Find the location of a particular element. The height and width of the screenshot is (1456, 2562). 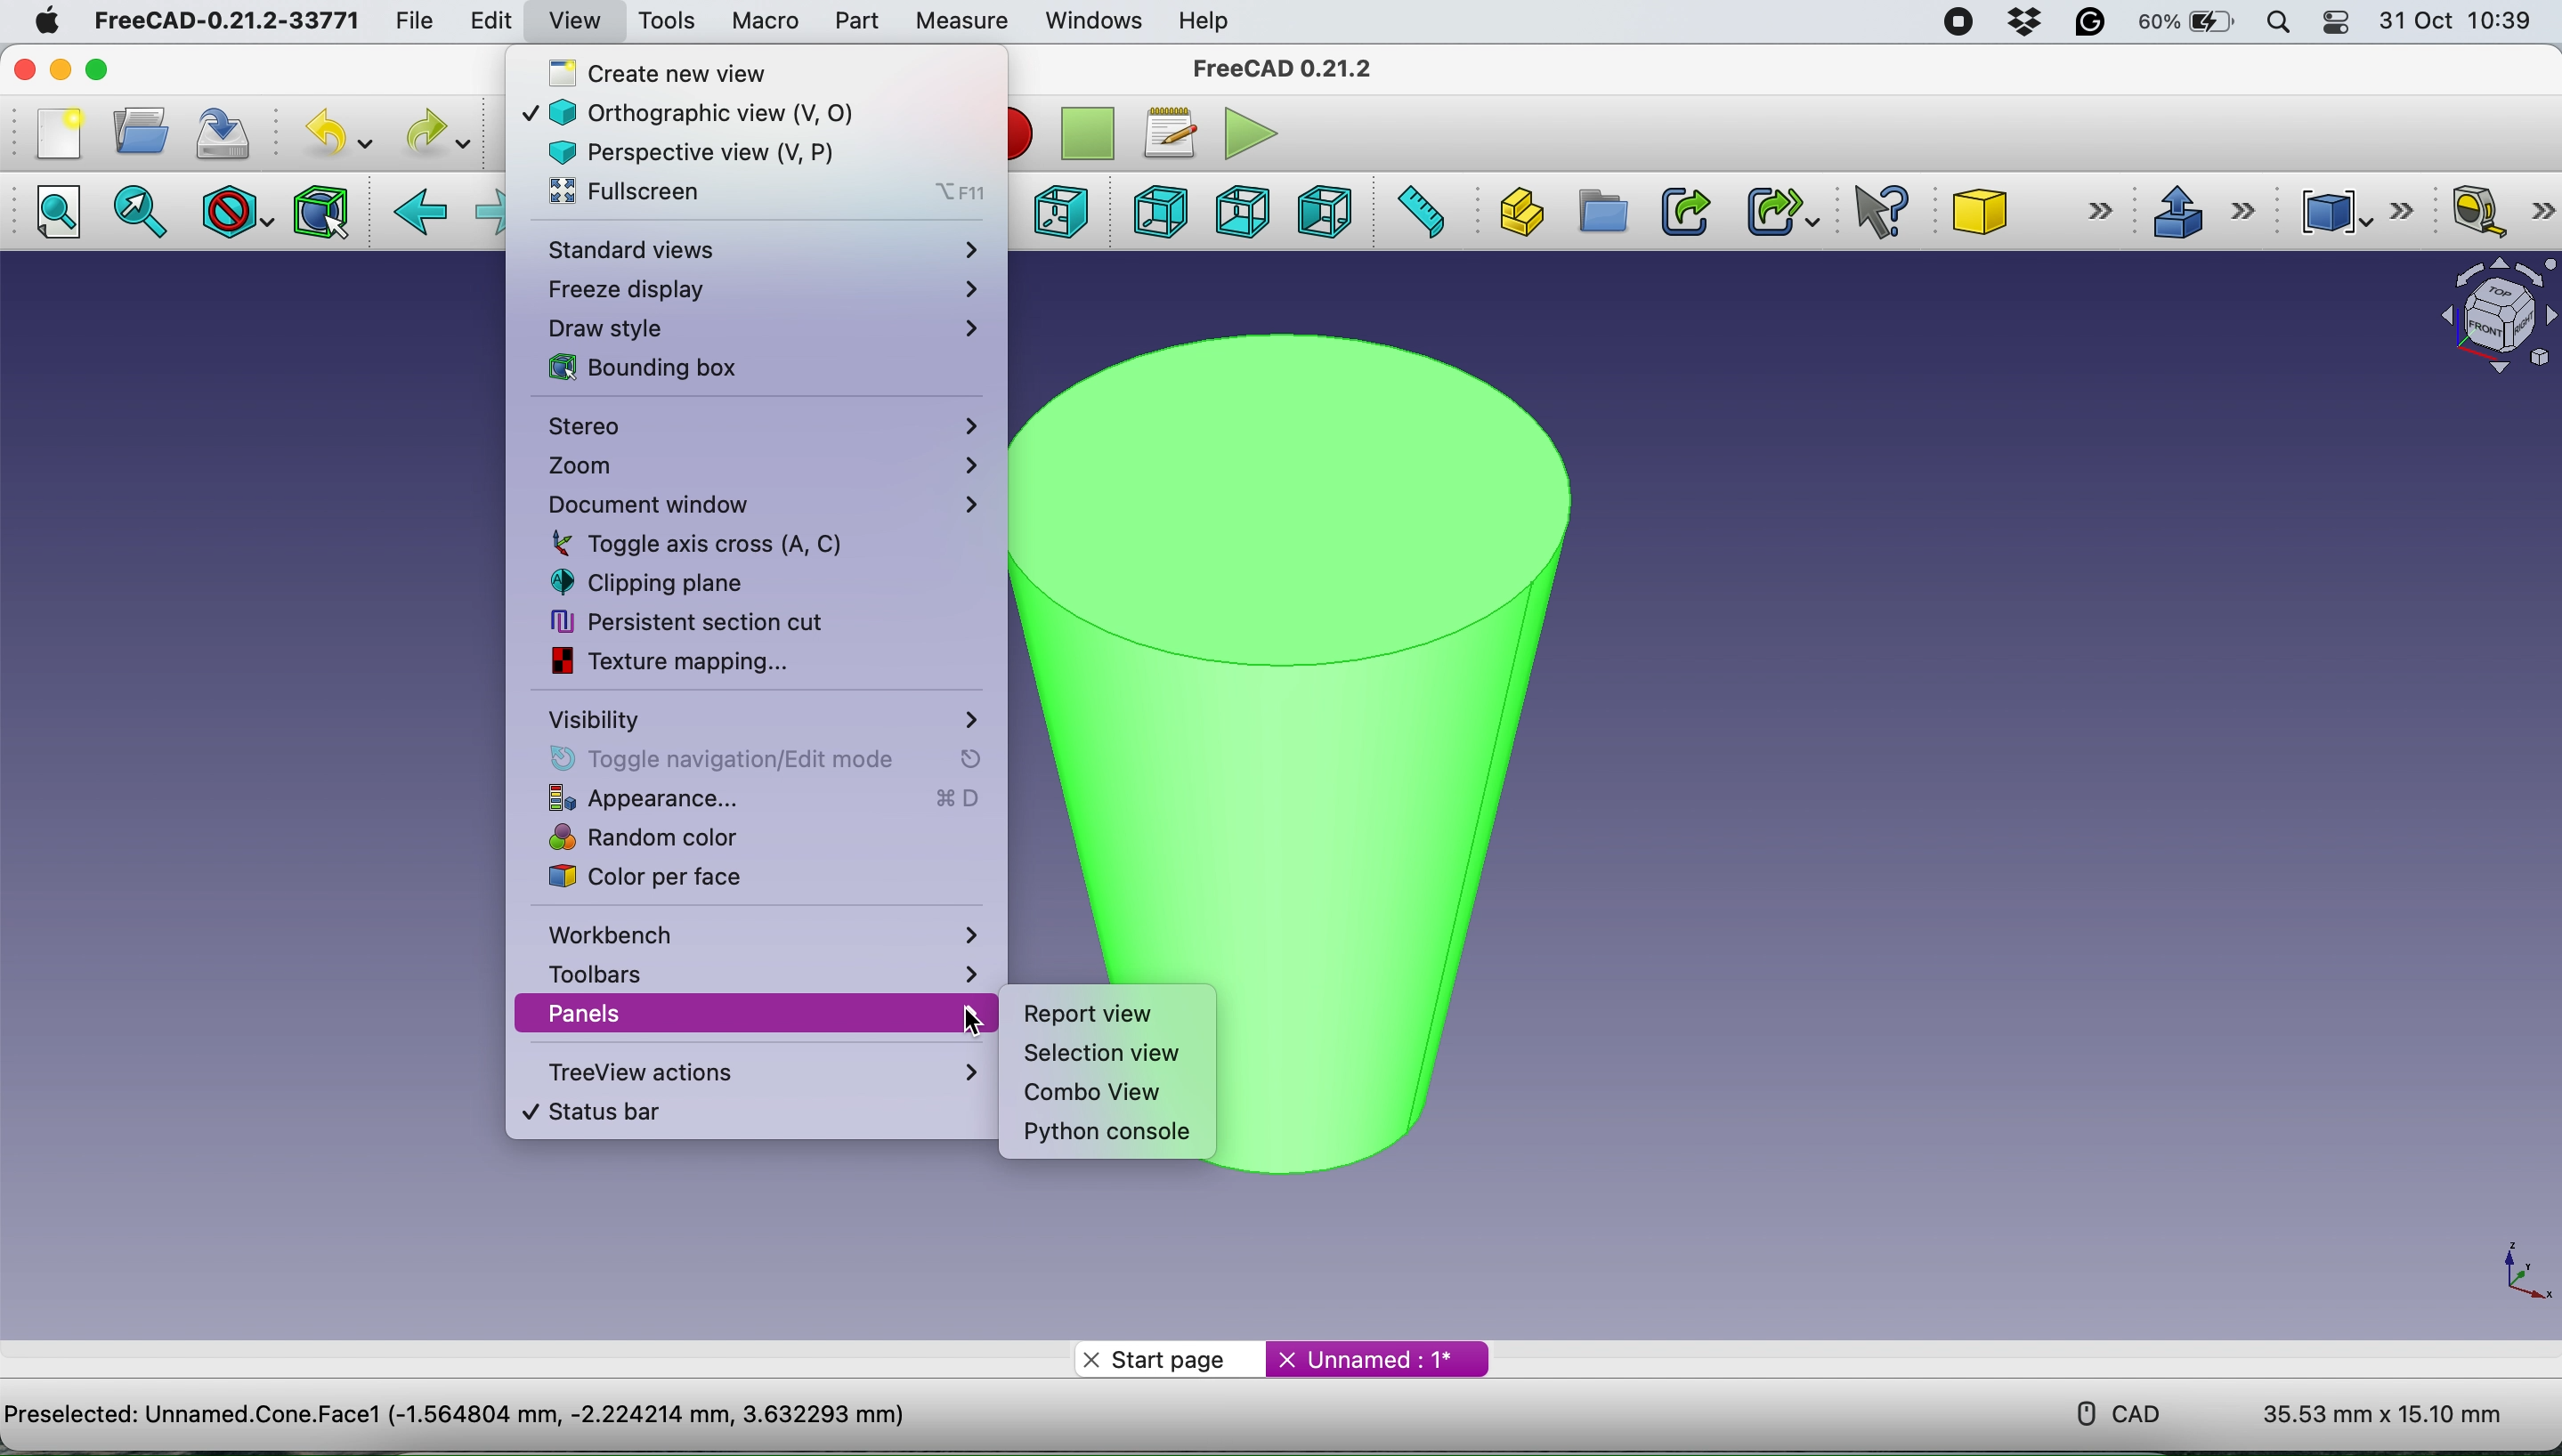

execute macros is located at coordinates (1245, 133).